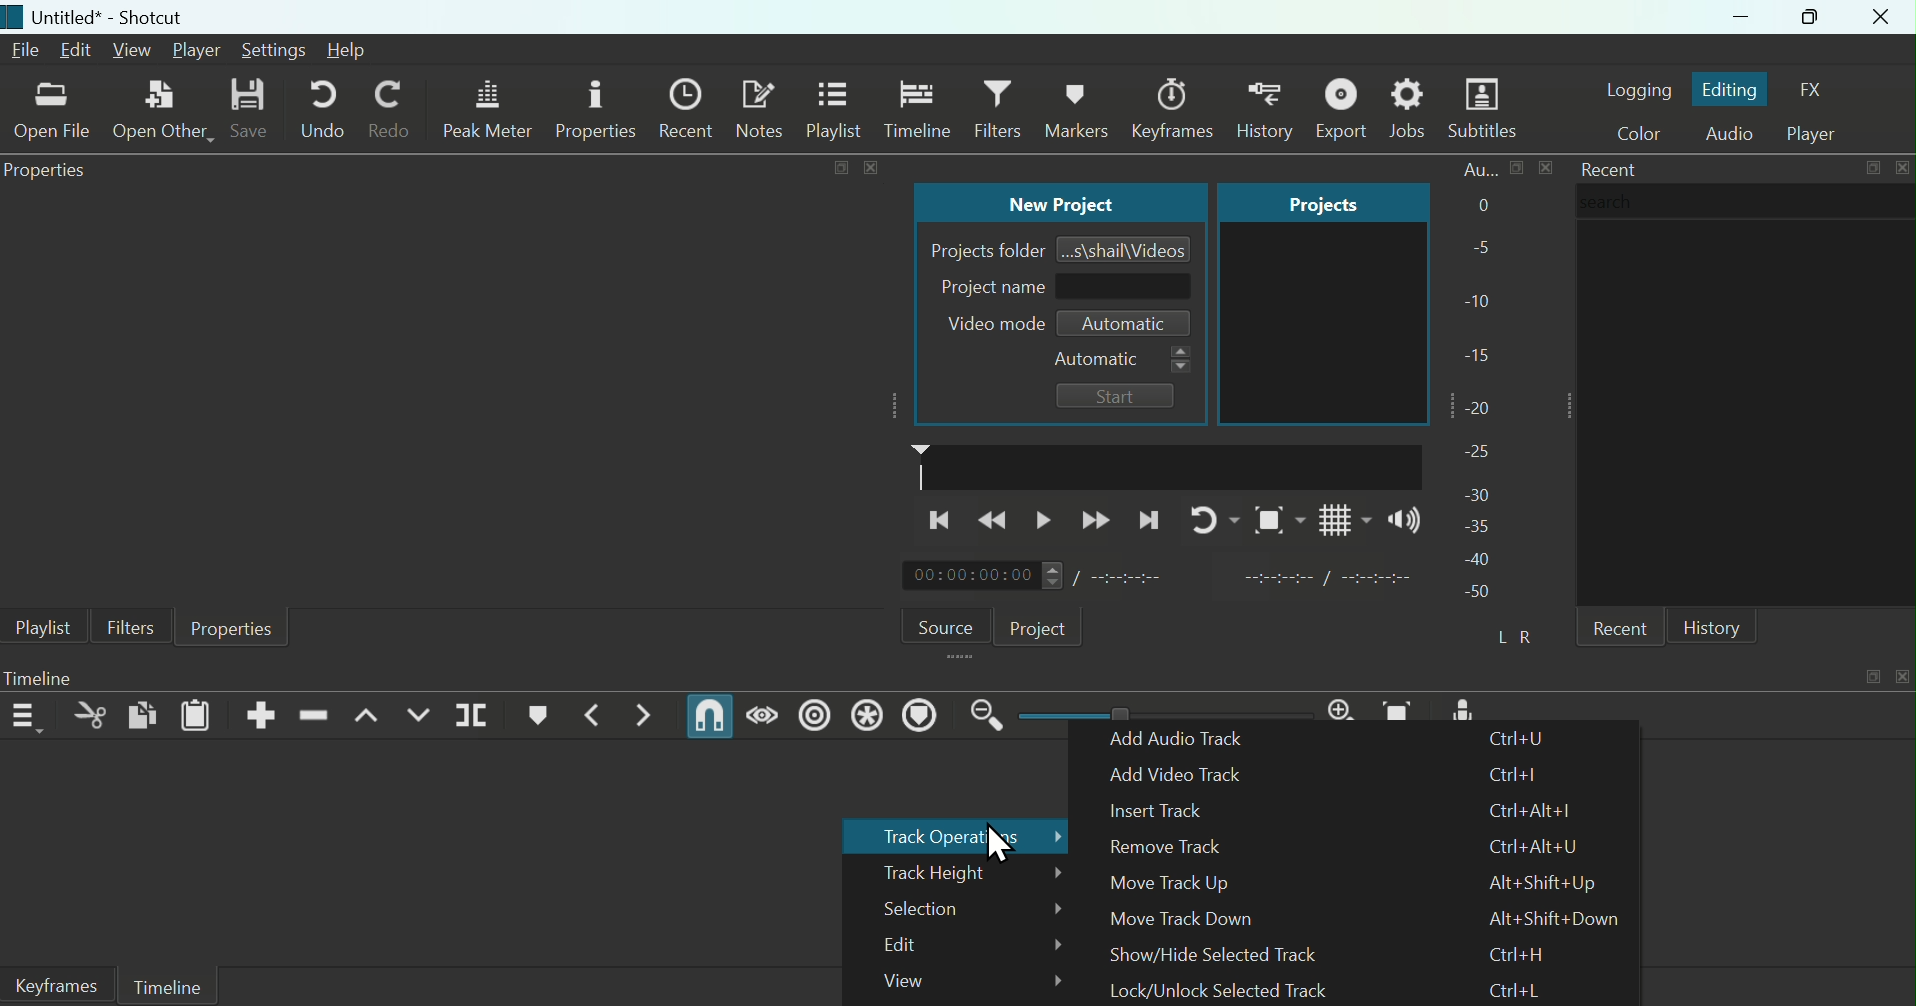 This screenshot has height=1006, width=1916. I want to click on Grid layout, so click(1343, 518).